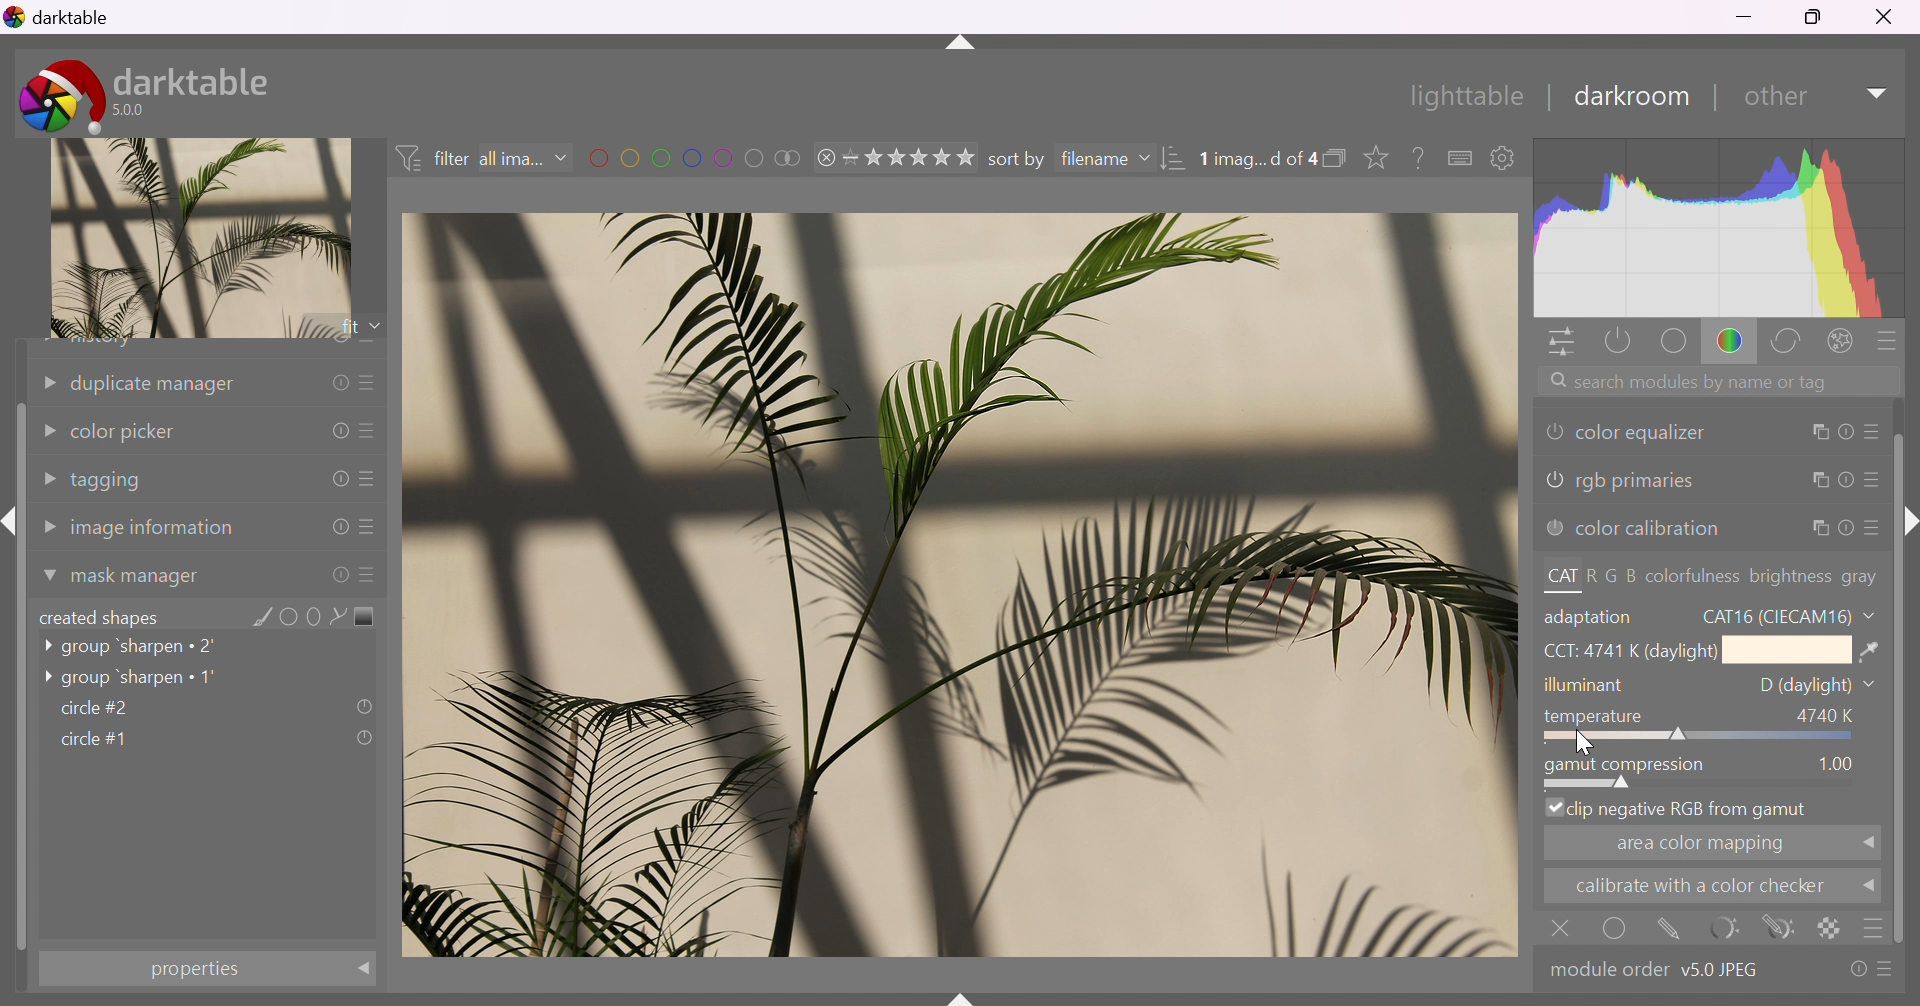 This screenshot has height=1006, width=1920. What do you see at coordinates (133, 680) in the screenshot?
I see `group 'sharpen 1'` at bounding box center [133, 680].